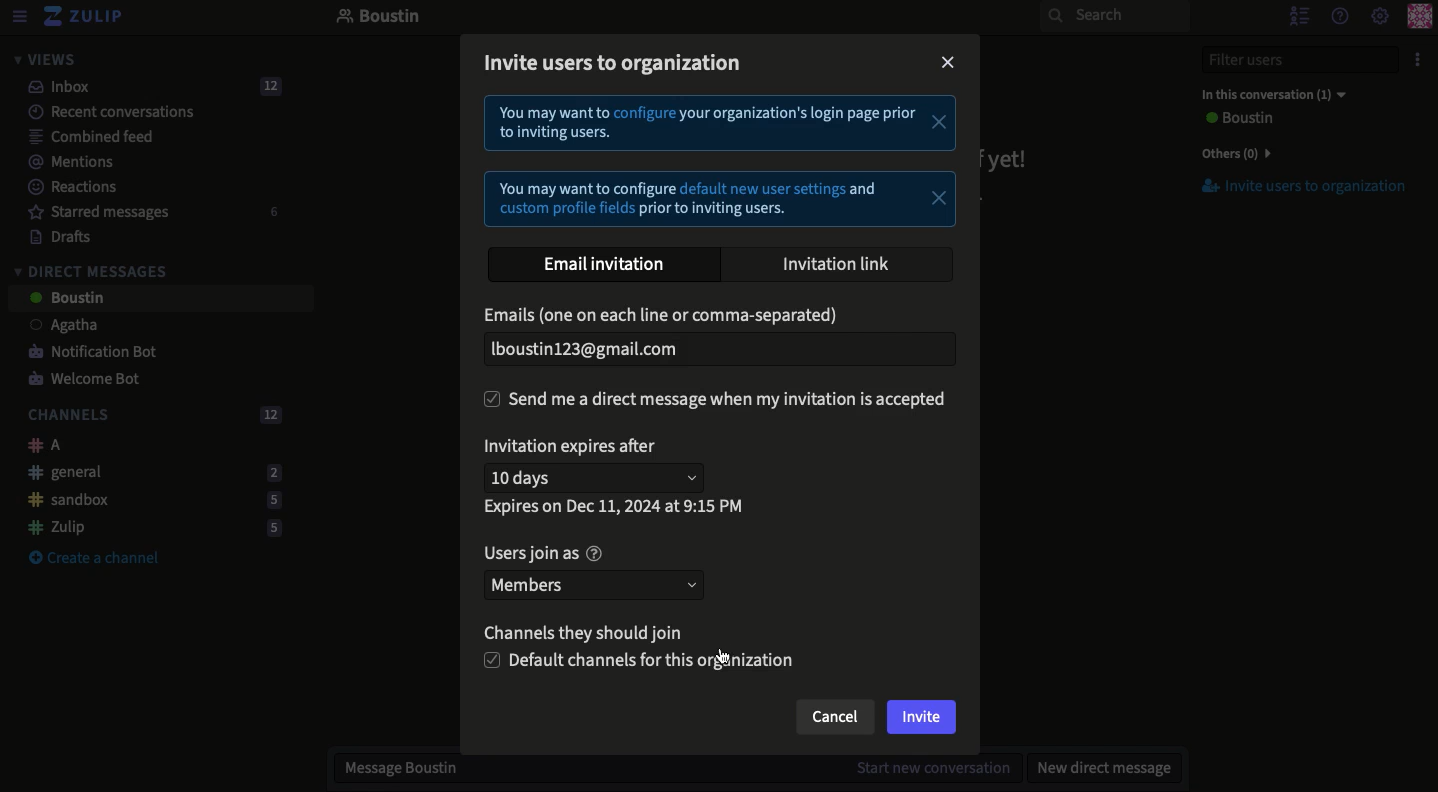  Describe the element at coordinates (146, 87) in the screenshot. I see `Inbox` at that location.